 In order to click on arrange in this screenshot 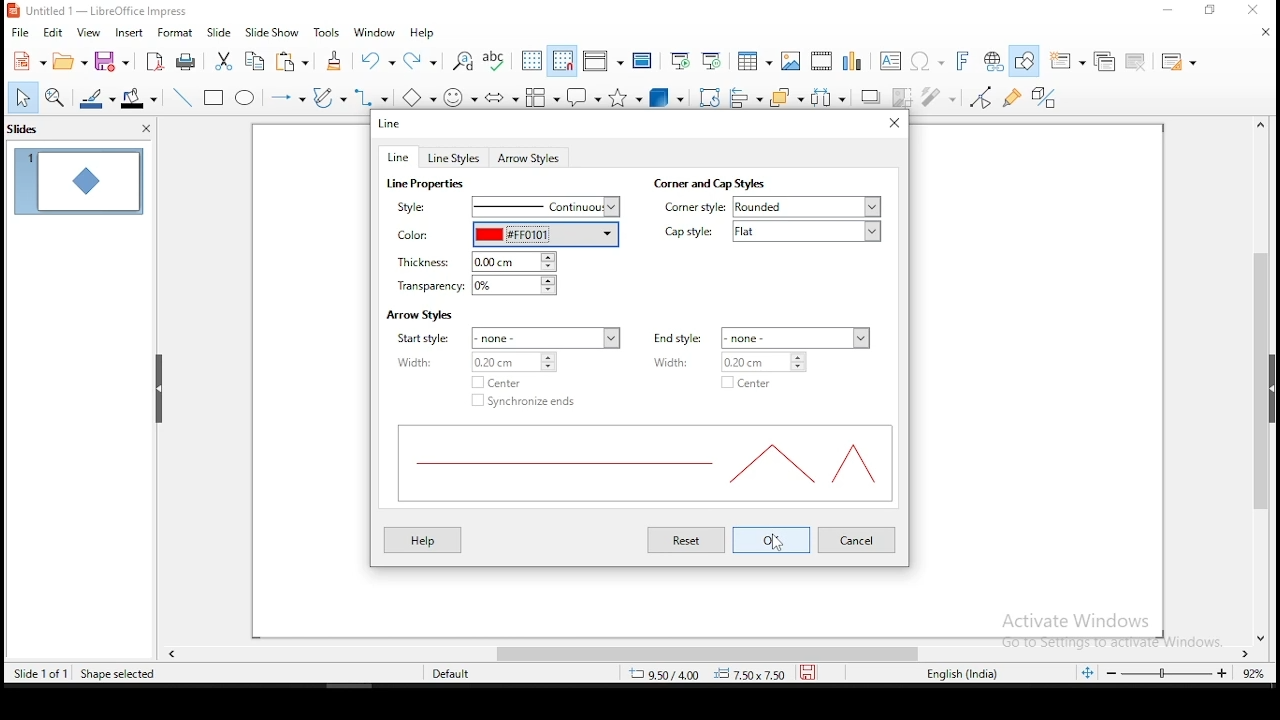, I will do `click(783, 96)`.